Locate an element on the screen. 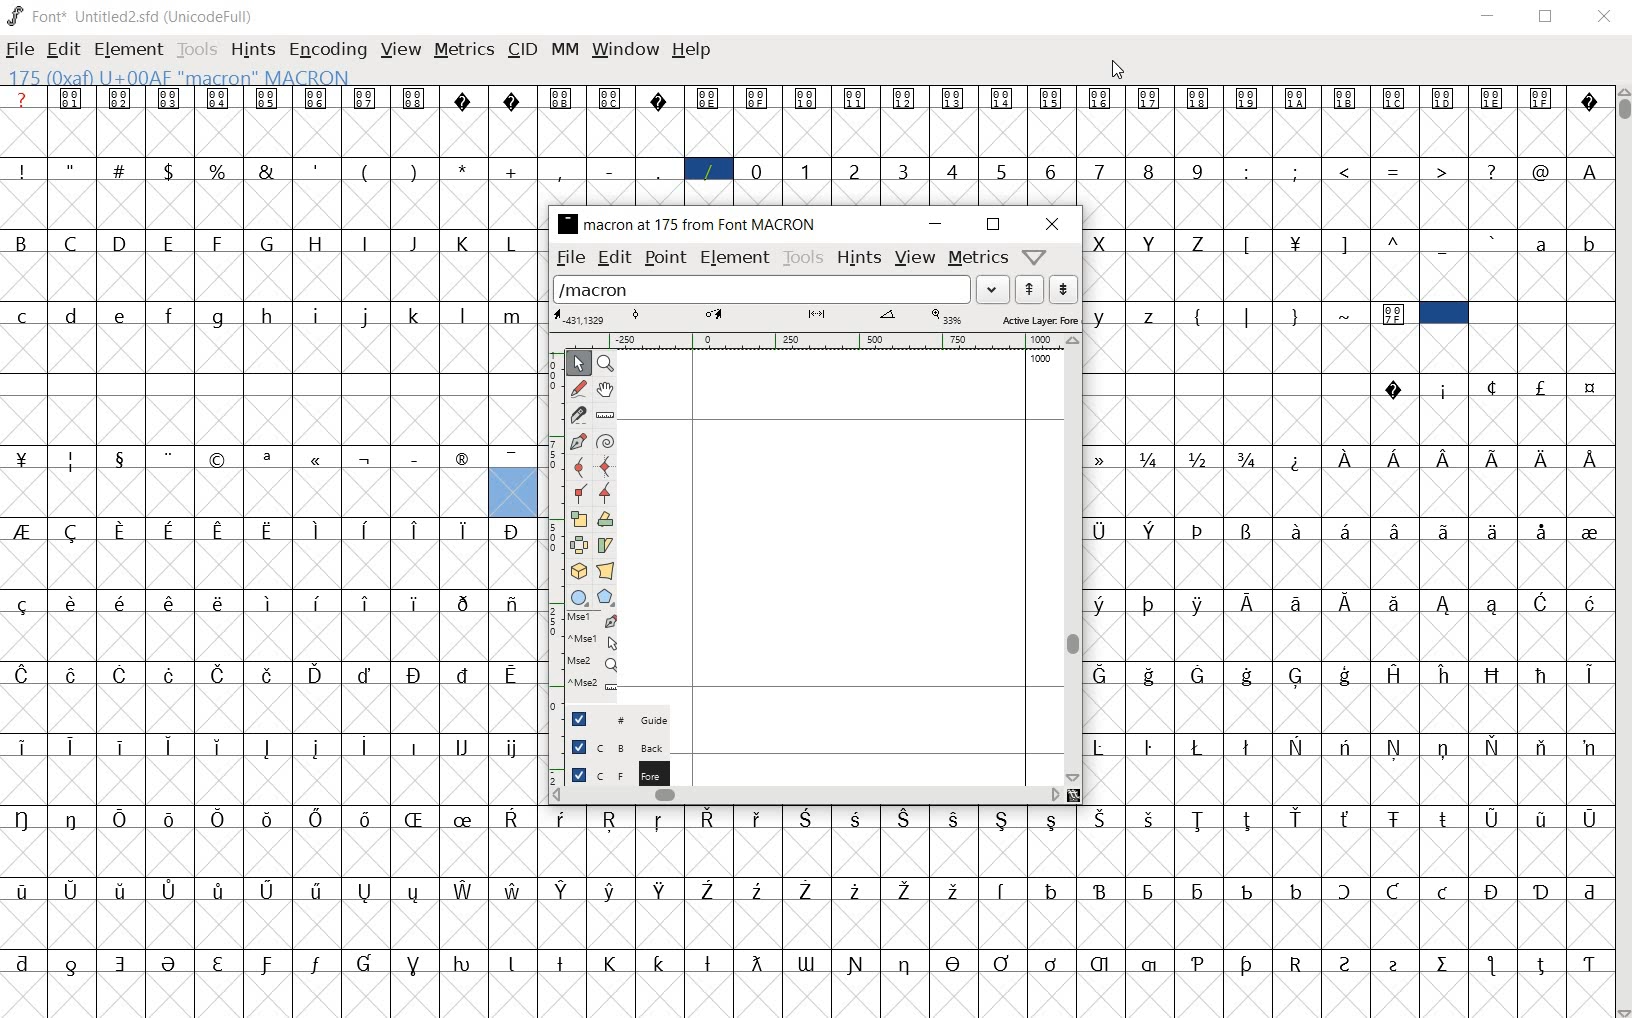 This screenshot has height=1018, width=1632. glyph slot is located at coordinates (511, 493).